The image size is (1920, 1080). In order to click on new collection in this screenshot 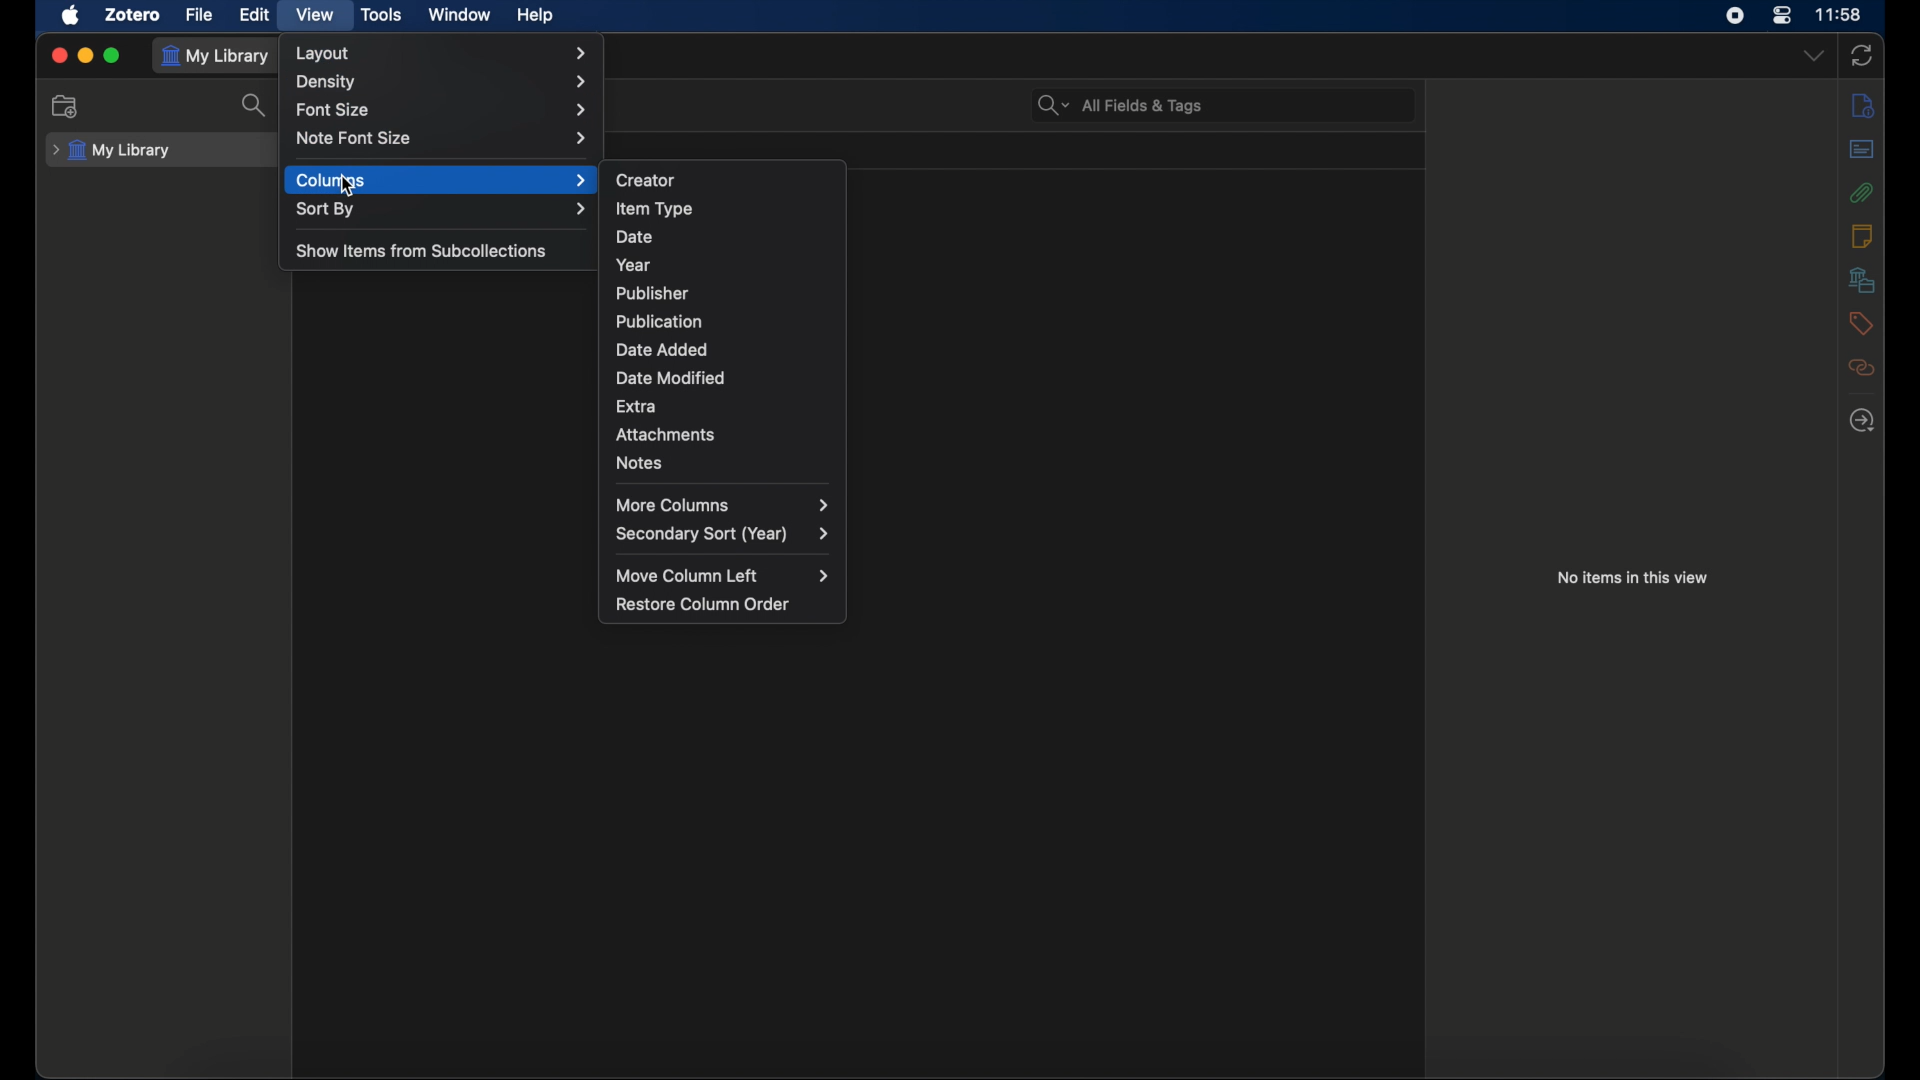, I will do `click(66, 107)`.